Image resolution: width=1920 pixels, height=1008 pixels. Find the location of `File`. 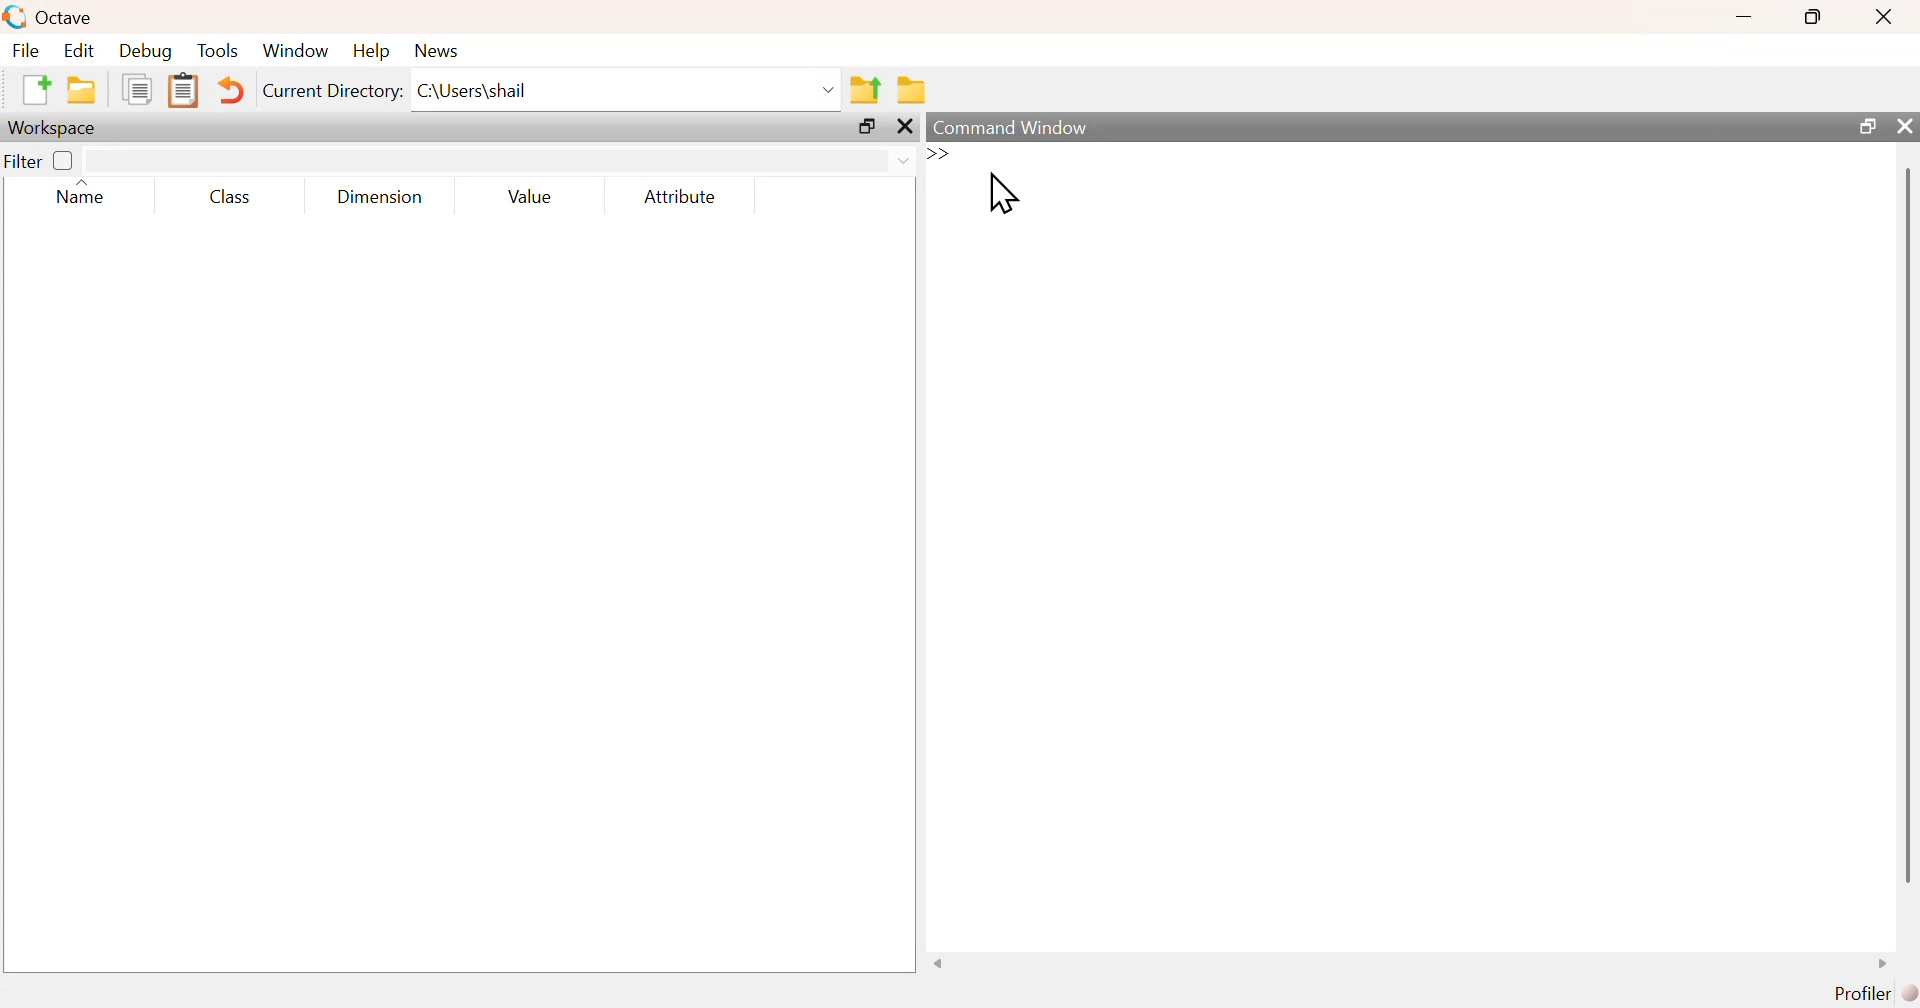

File is located at coordinates (26, 49).